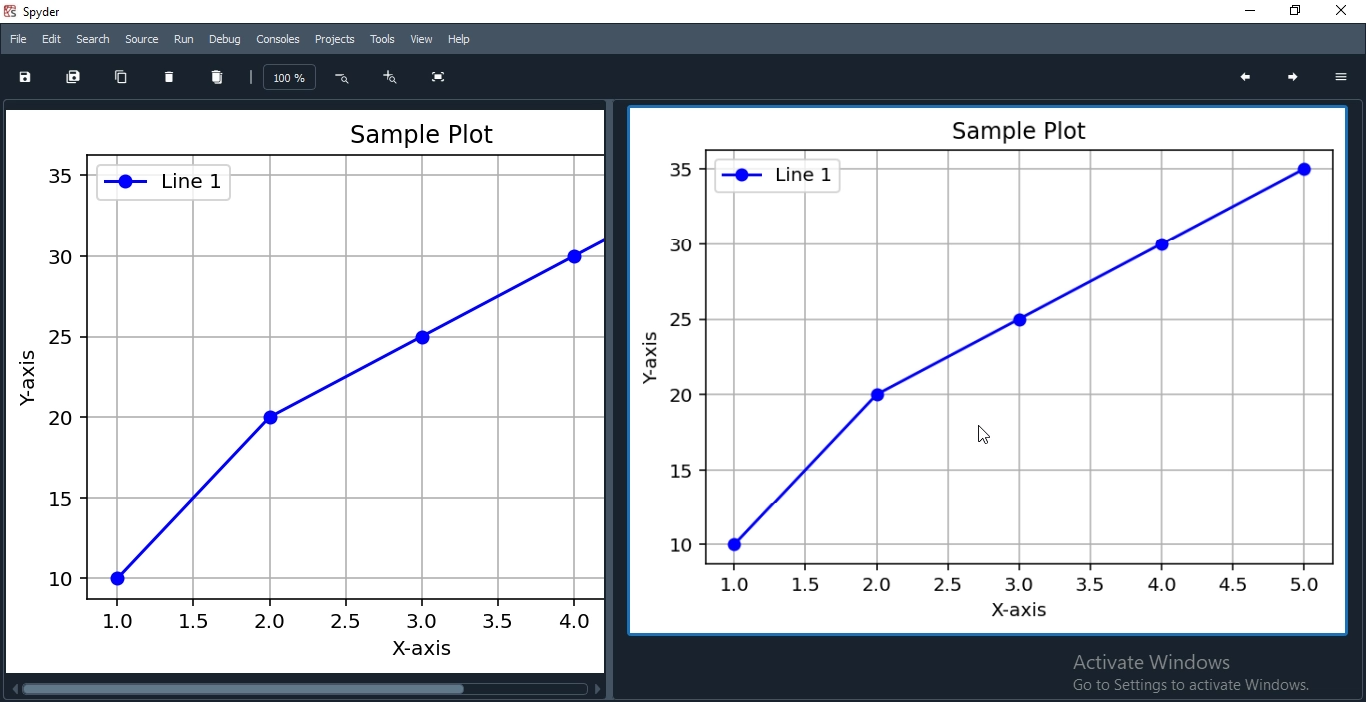  I want to click on Debug, so click(223, 39).